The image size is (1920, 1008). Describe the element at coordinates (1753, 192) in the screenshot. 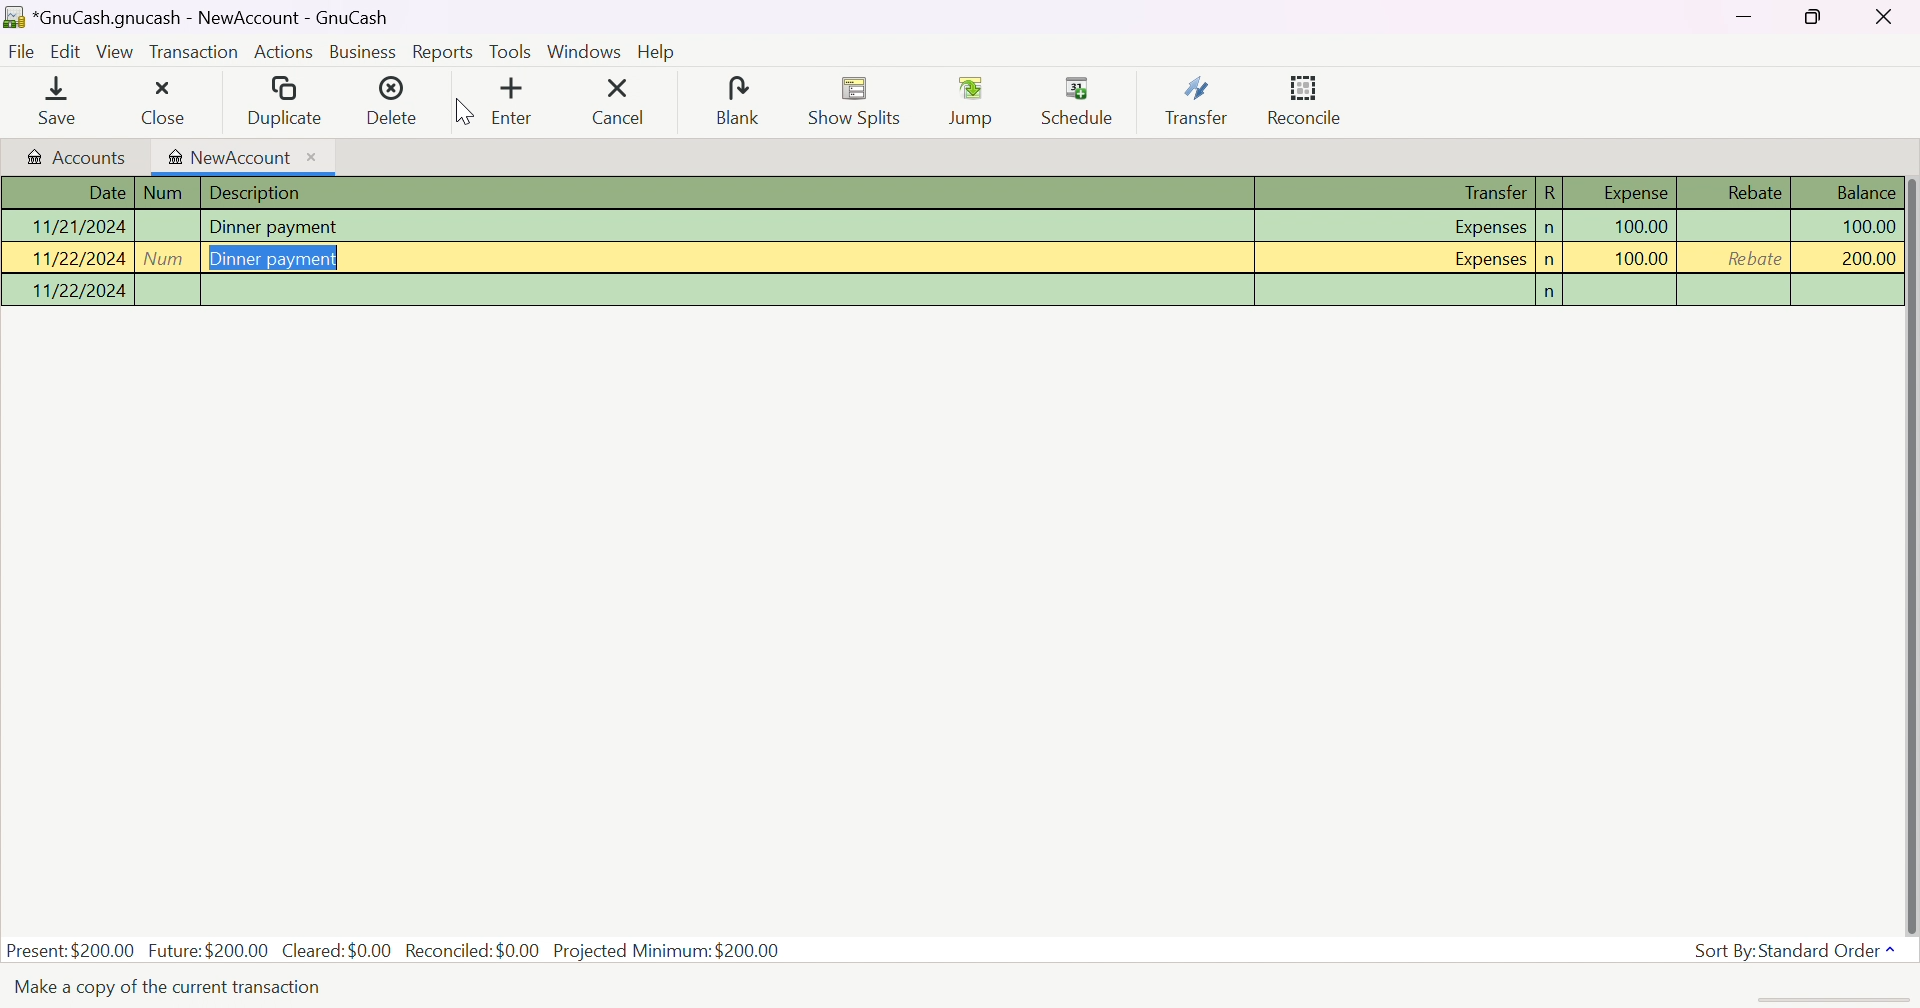

I see `Rebate` at that location.